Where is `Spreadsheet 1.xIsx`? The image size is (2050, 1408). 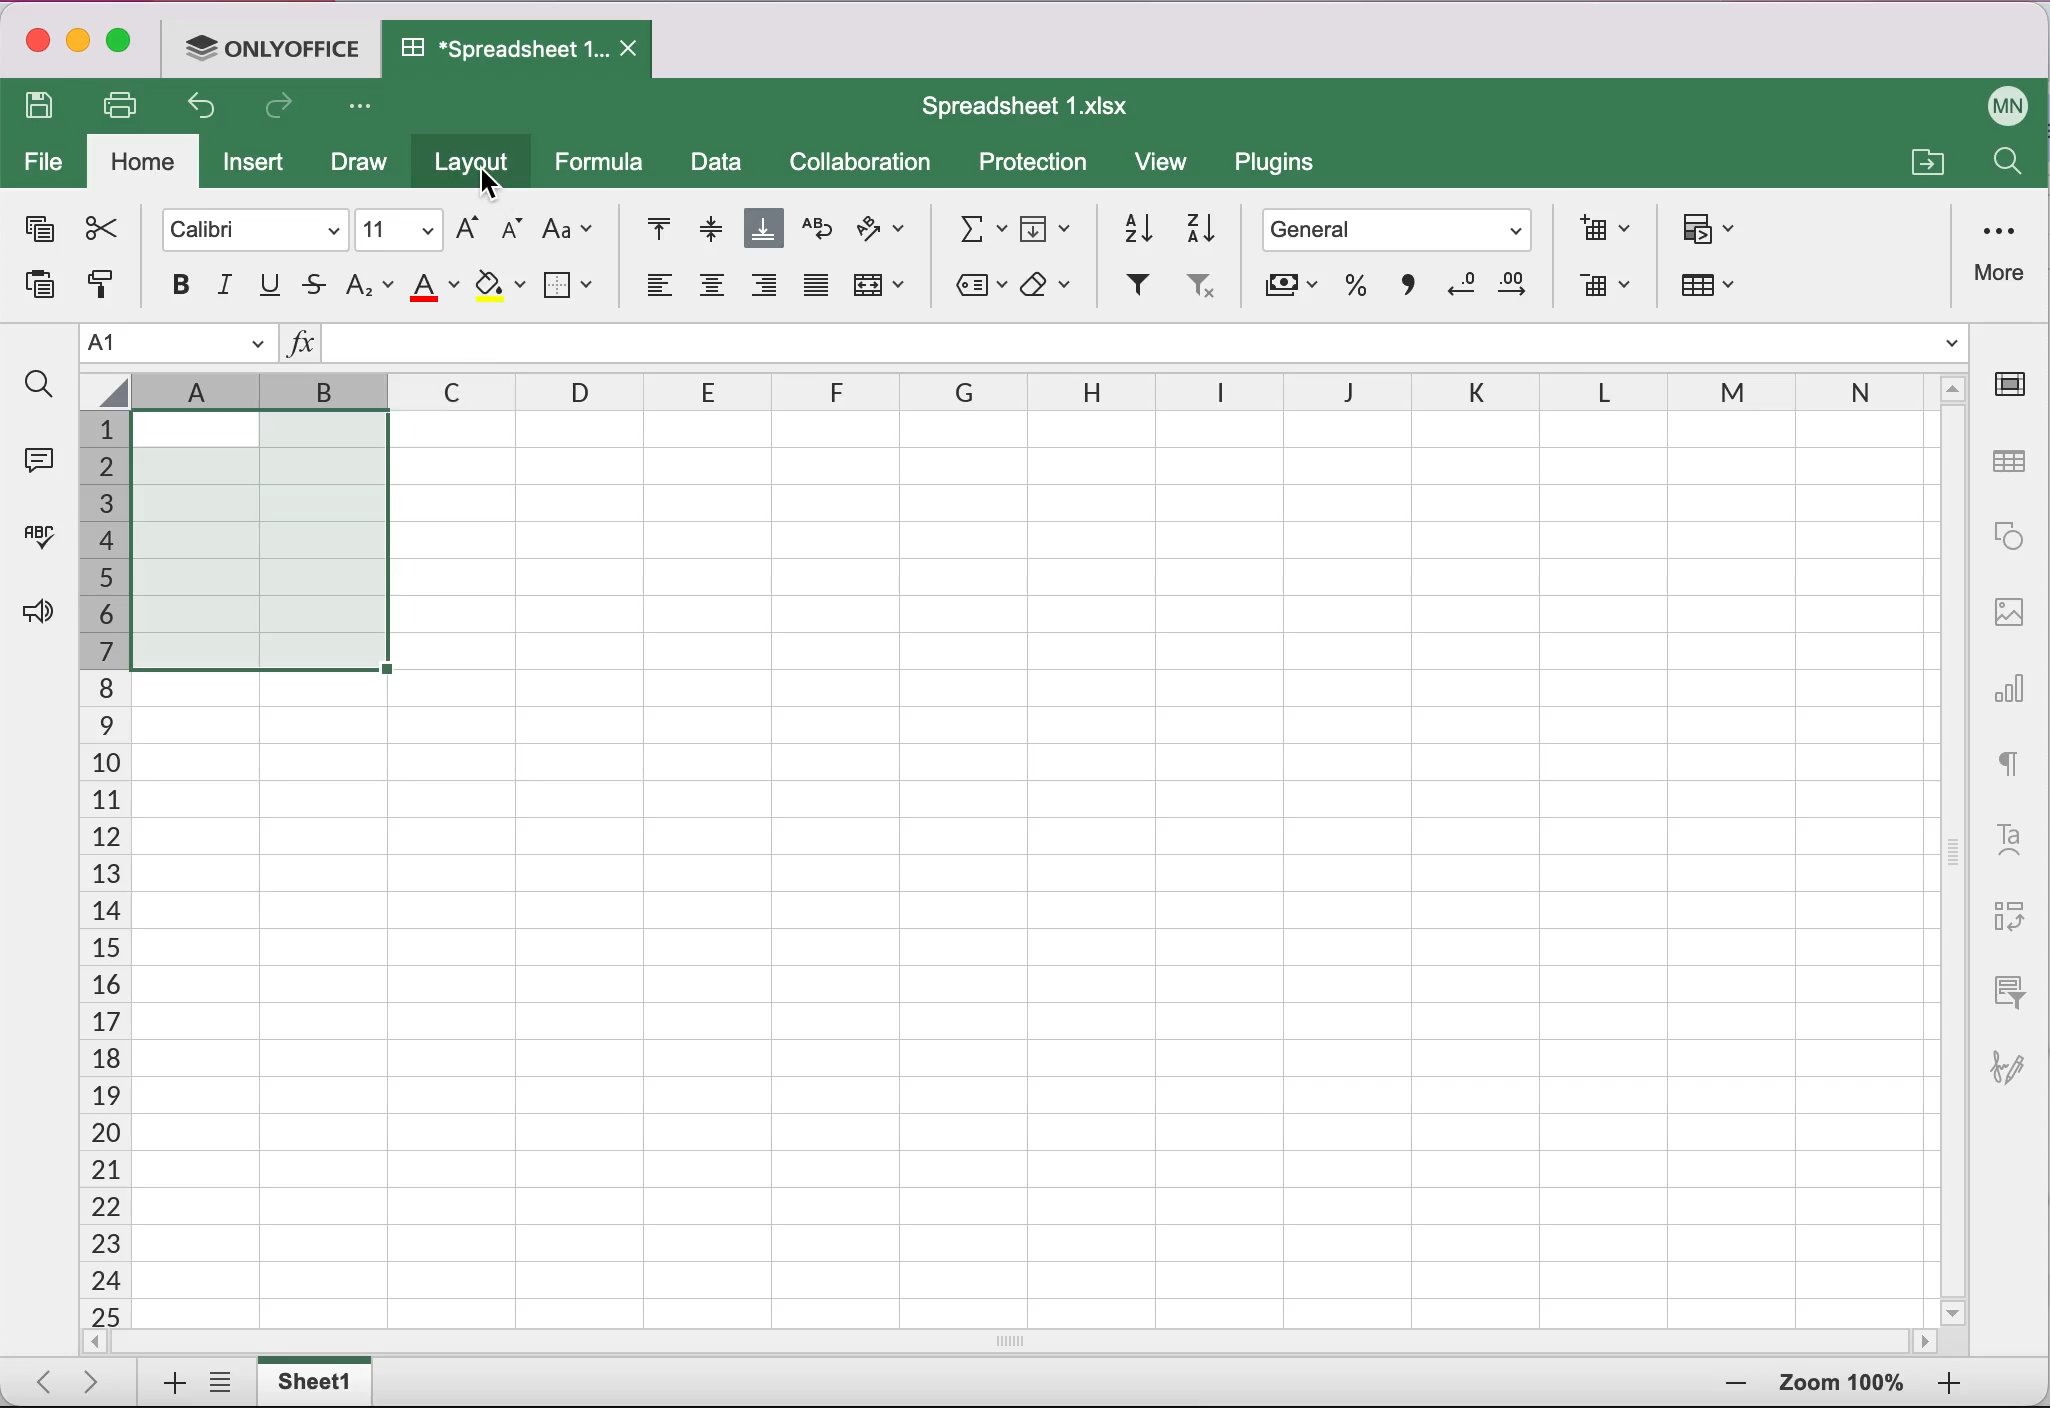
Spreadsheet 1.xIsx is located at coordinates (1038, 106).